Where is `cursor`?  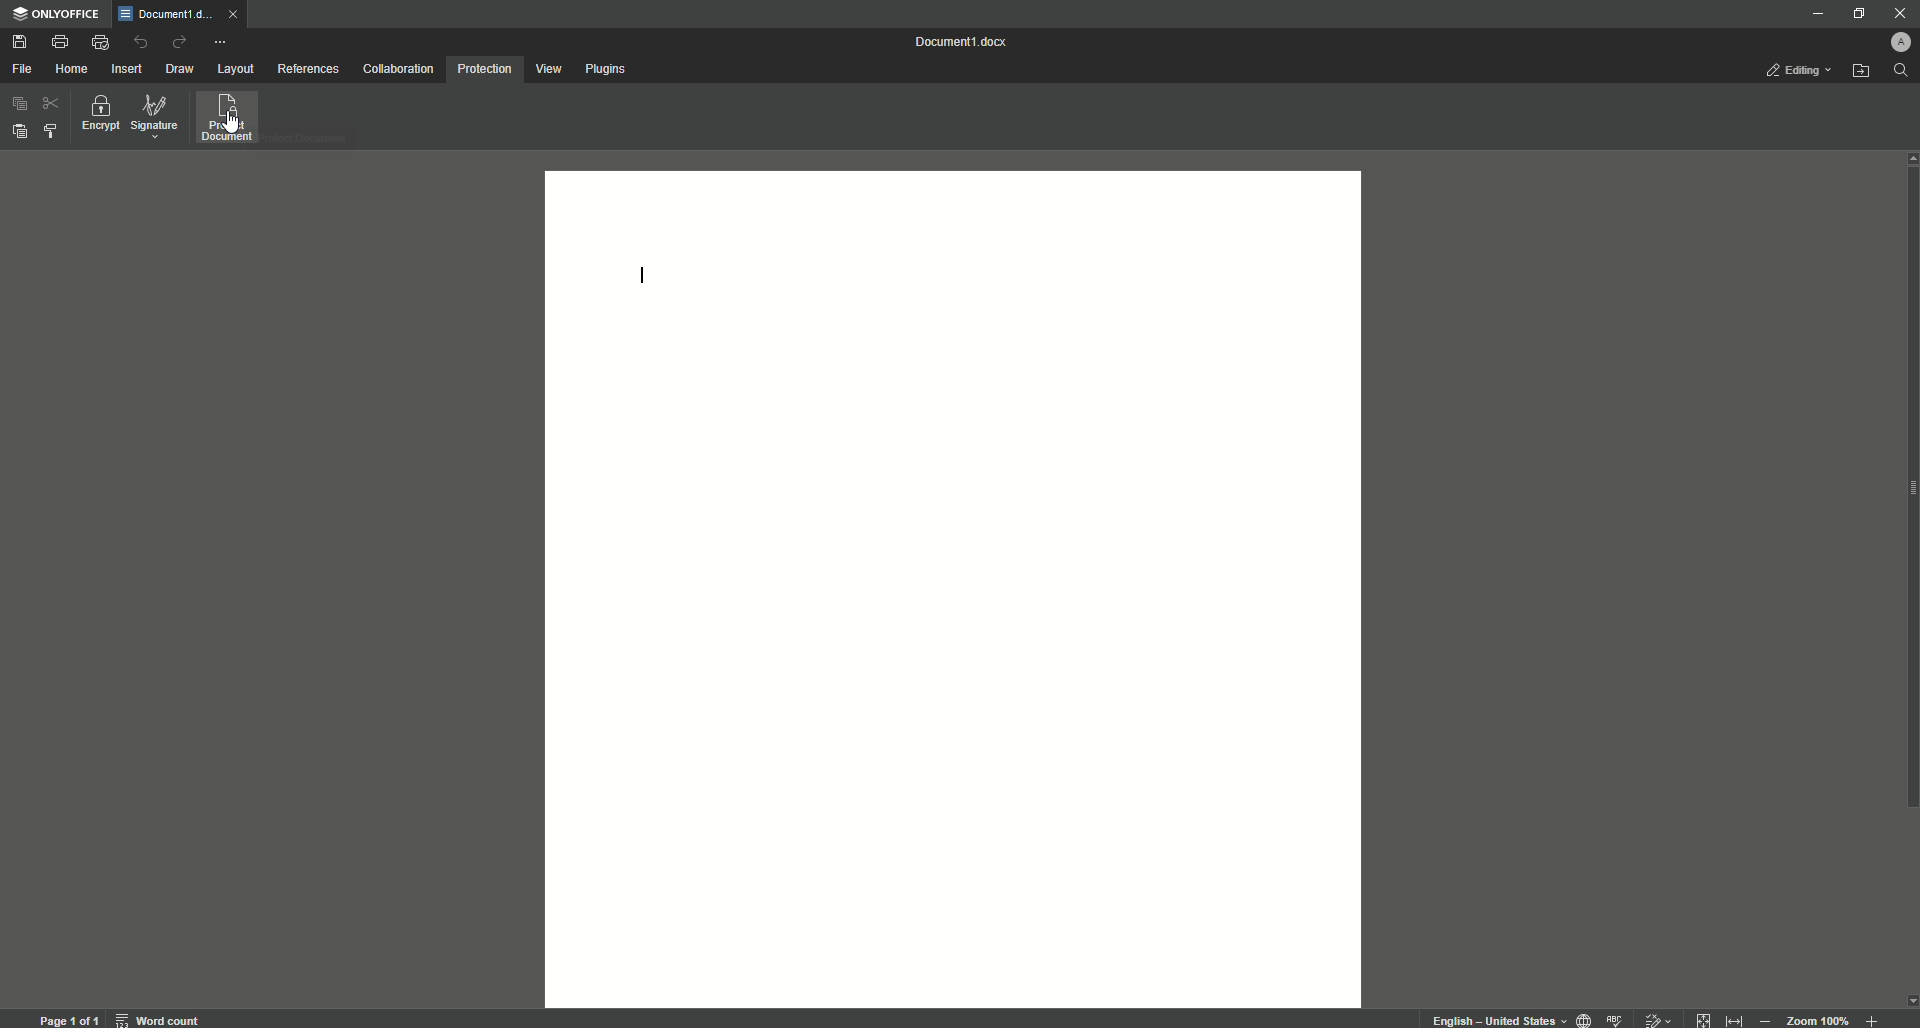
cursor is located at coordinates (232, 123).